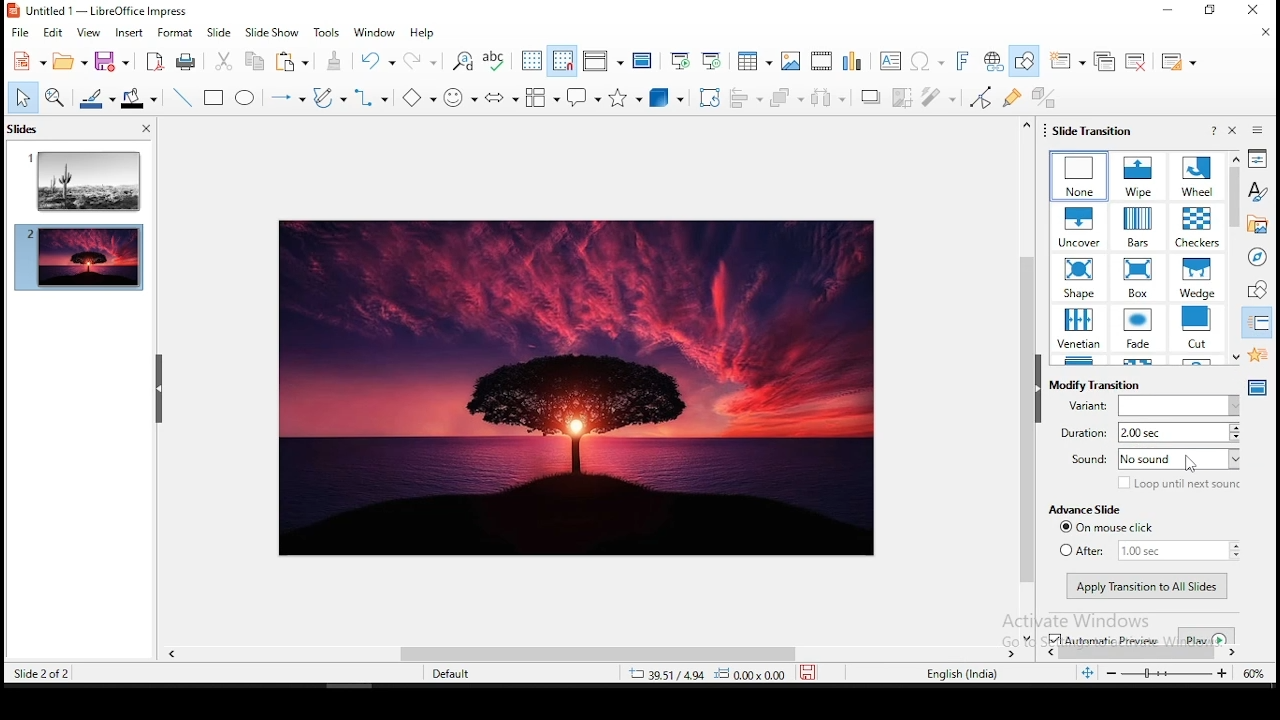 The height and width of the screenshot is (720, 1280). I want to click on file, so click(20, 33).